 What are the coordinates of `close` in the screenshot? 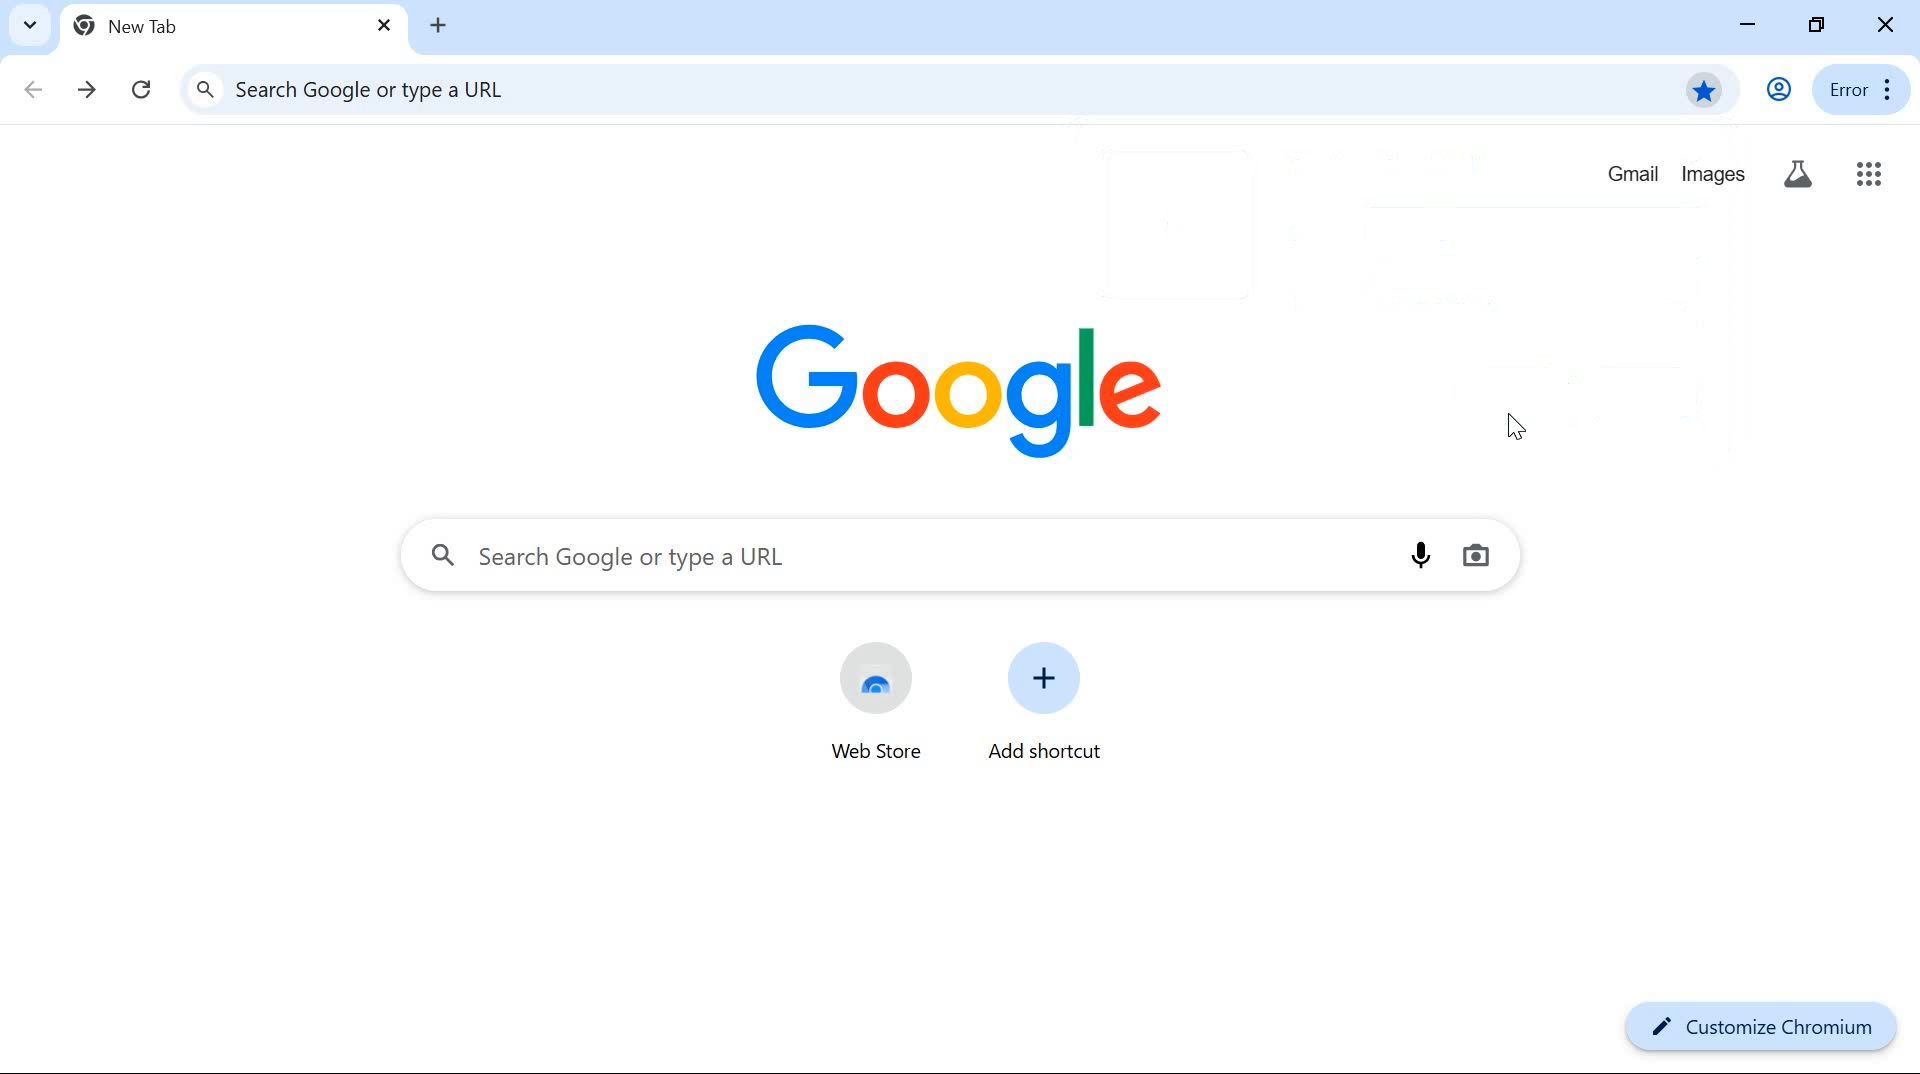 It's located at (384, 28).